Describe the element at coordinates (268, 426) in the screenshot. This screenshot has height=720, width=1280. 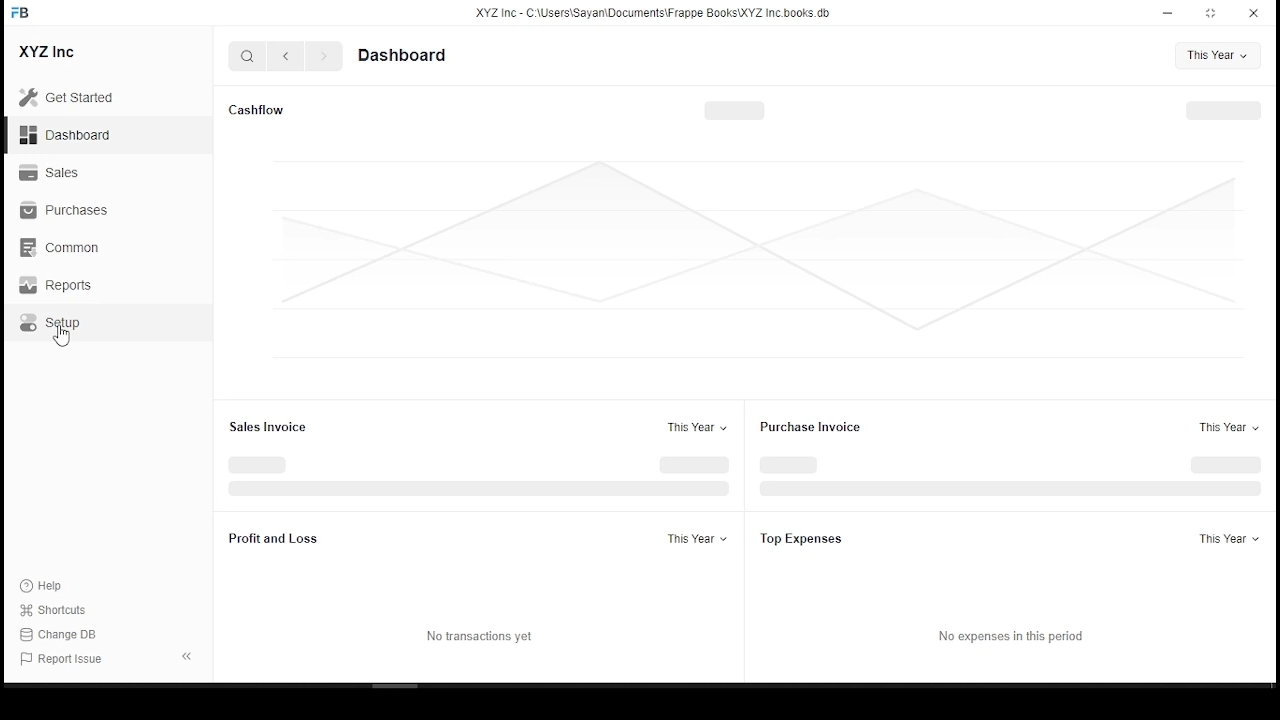
I see `Sales Invoice` at that location.